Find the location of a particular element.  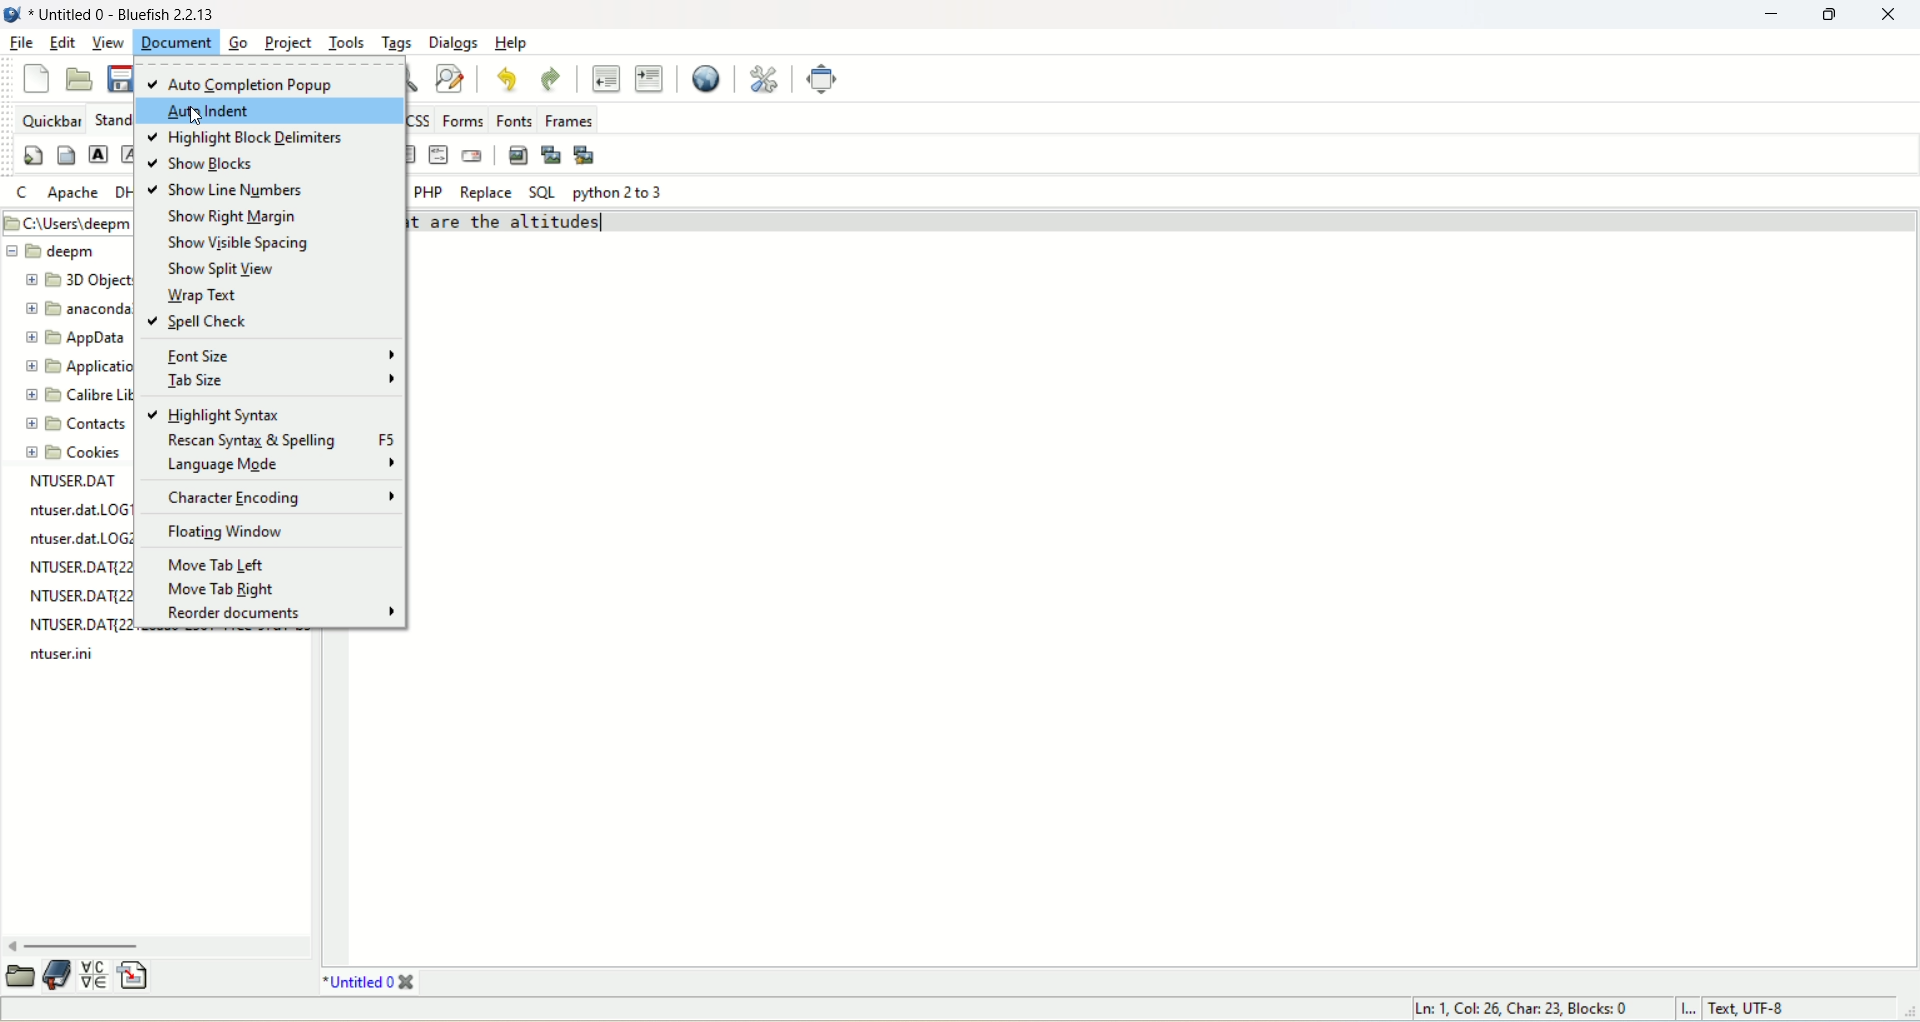

show split view is located at coordinates (226, 268).